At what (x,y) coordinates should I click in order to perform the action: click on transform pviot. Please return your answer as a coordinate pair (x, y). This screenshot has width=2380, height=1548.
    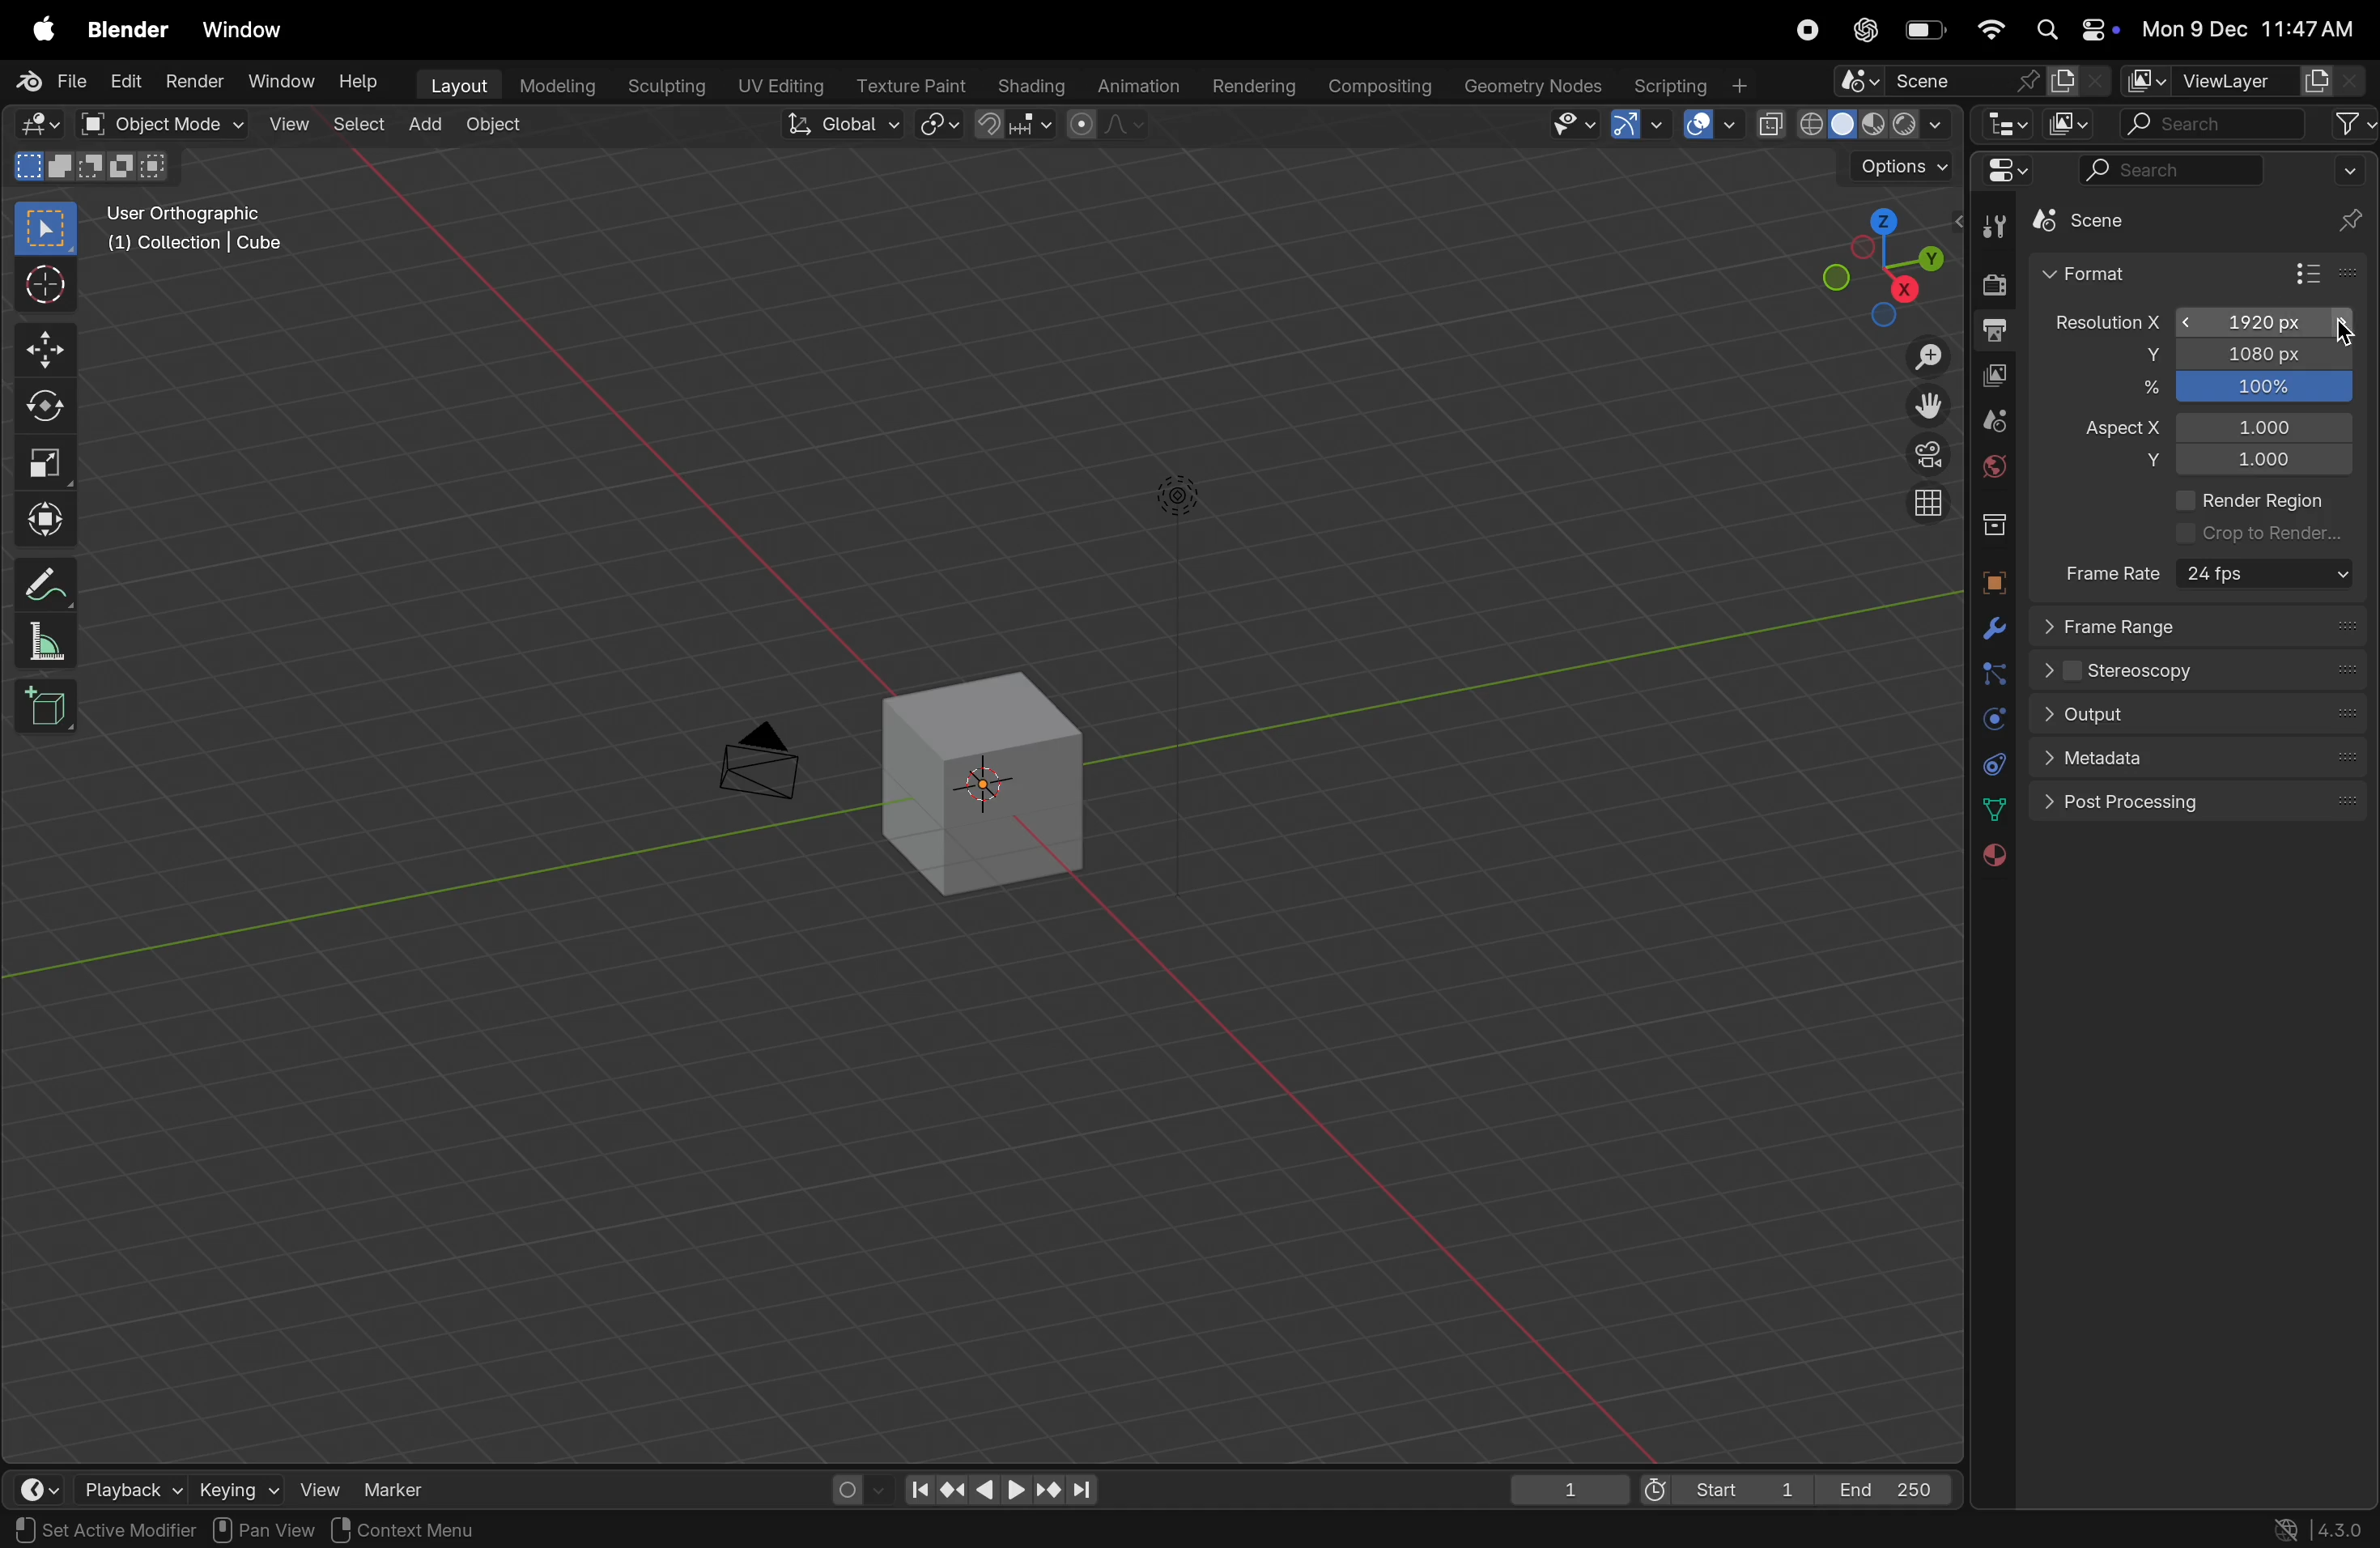
    Looking at the image, I should click on (942, 124).